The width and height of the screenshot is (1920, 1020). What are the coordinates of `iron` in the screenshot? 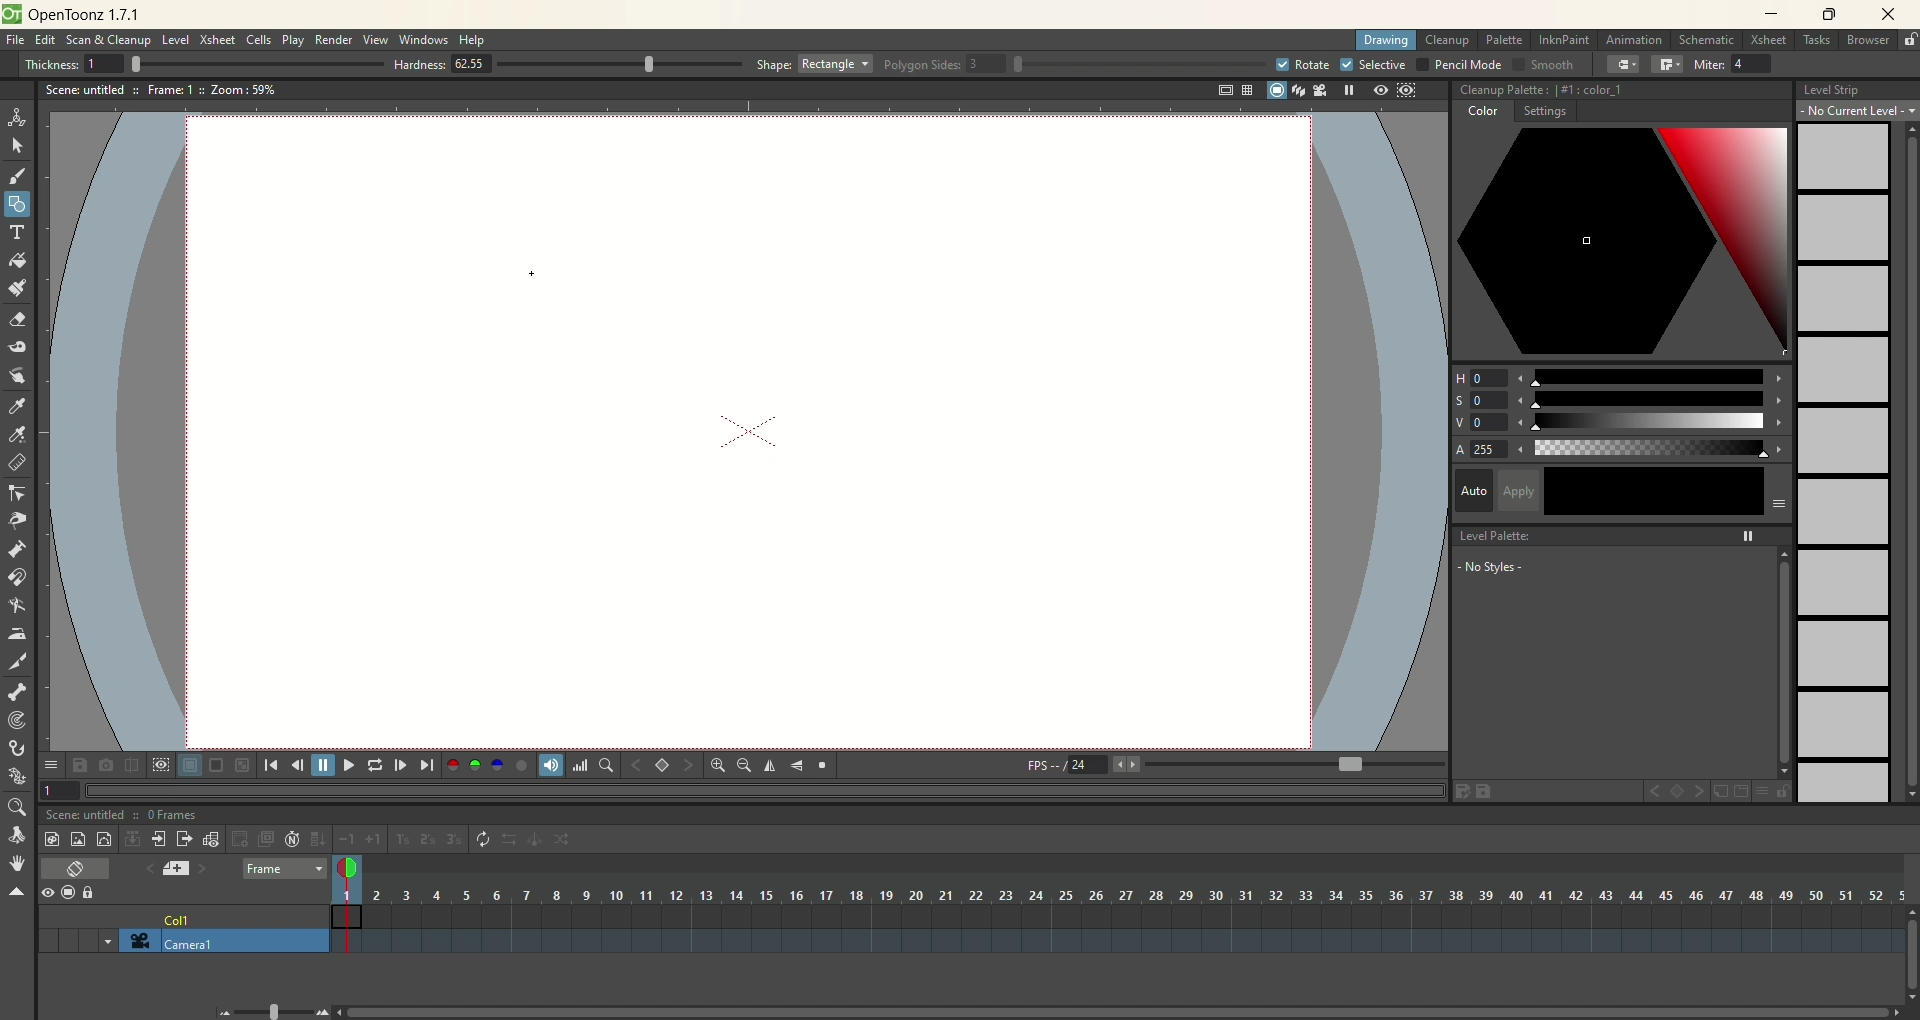 It's located at (16, 633).